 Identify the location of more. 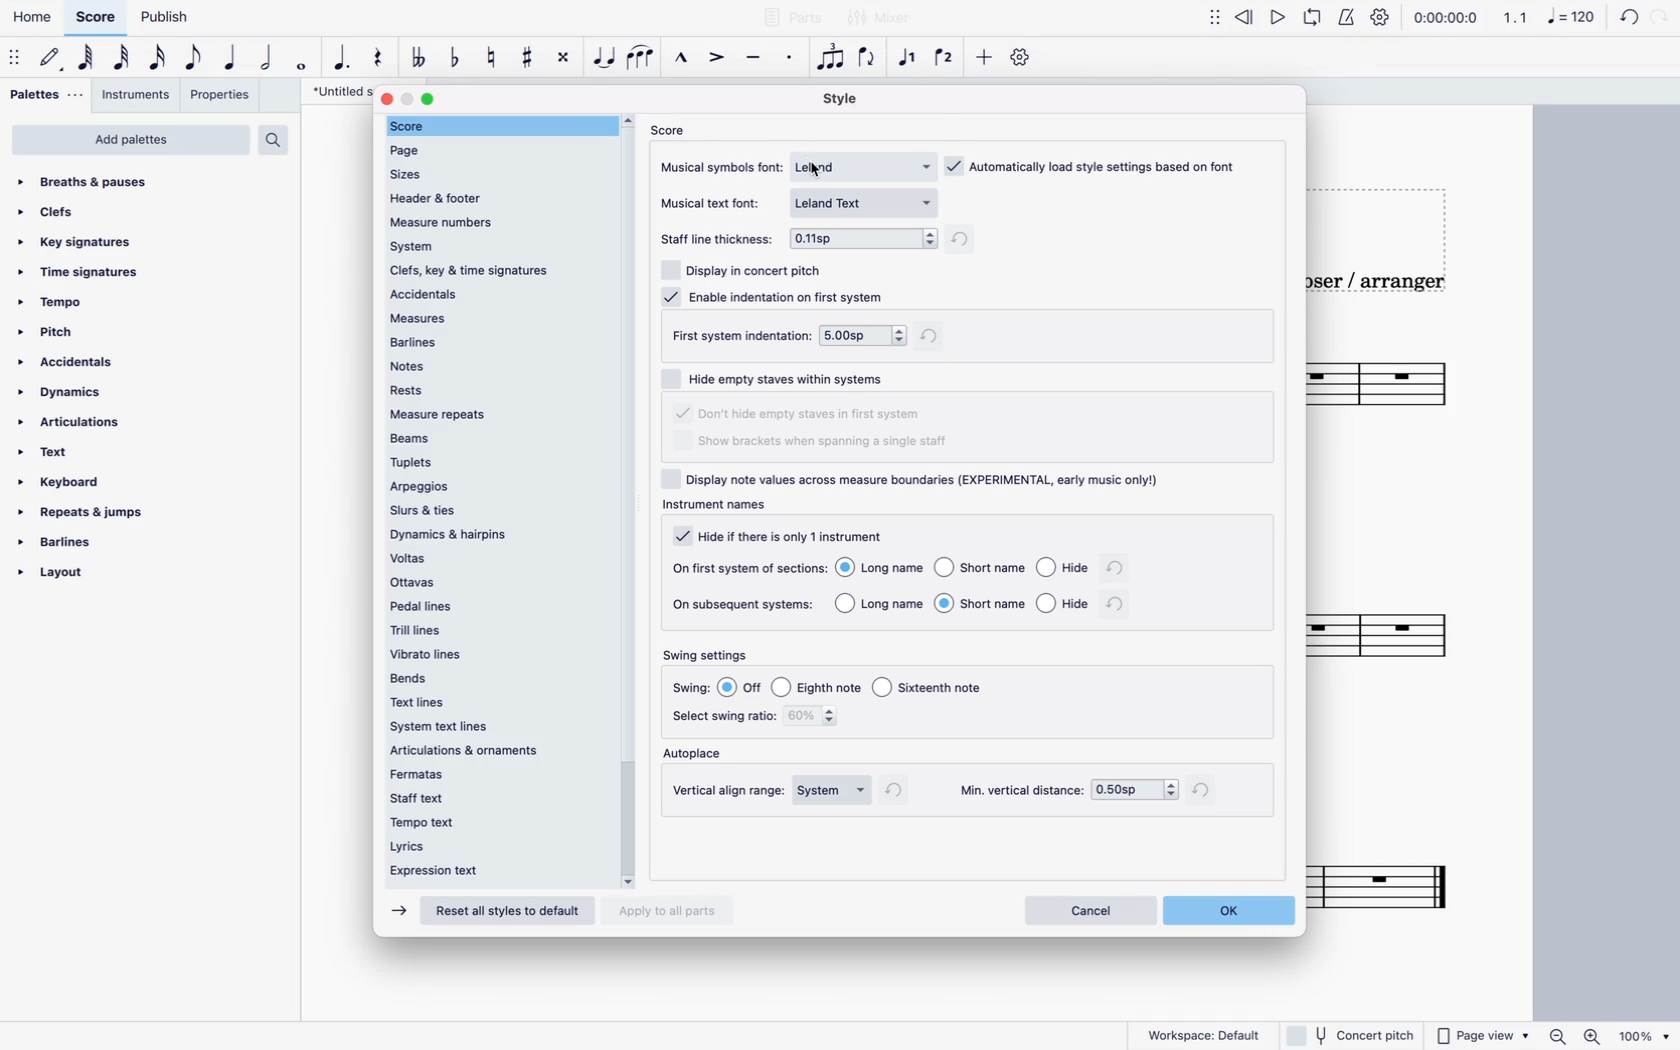
(986, 58).